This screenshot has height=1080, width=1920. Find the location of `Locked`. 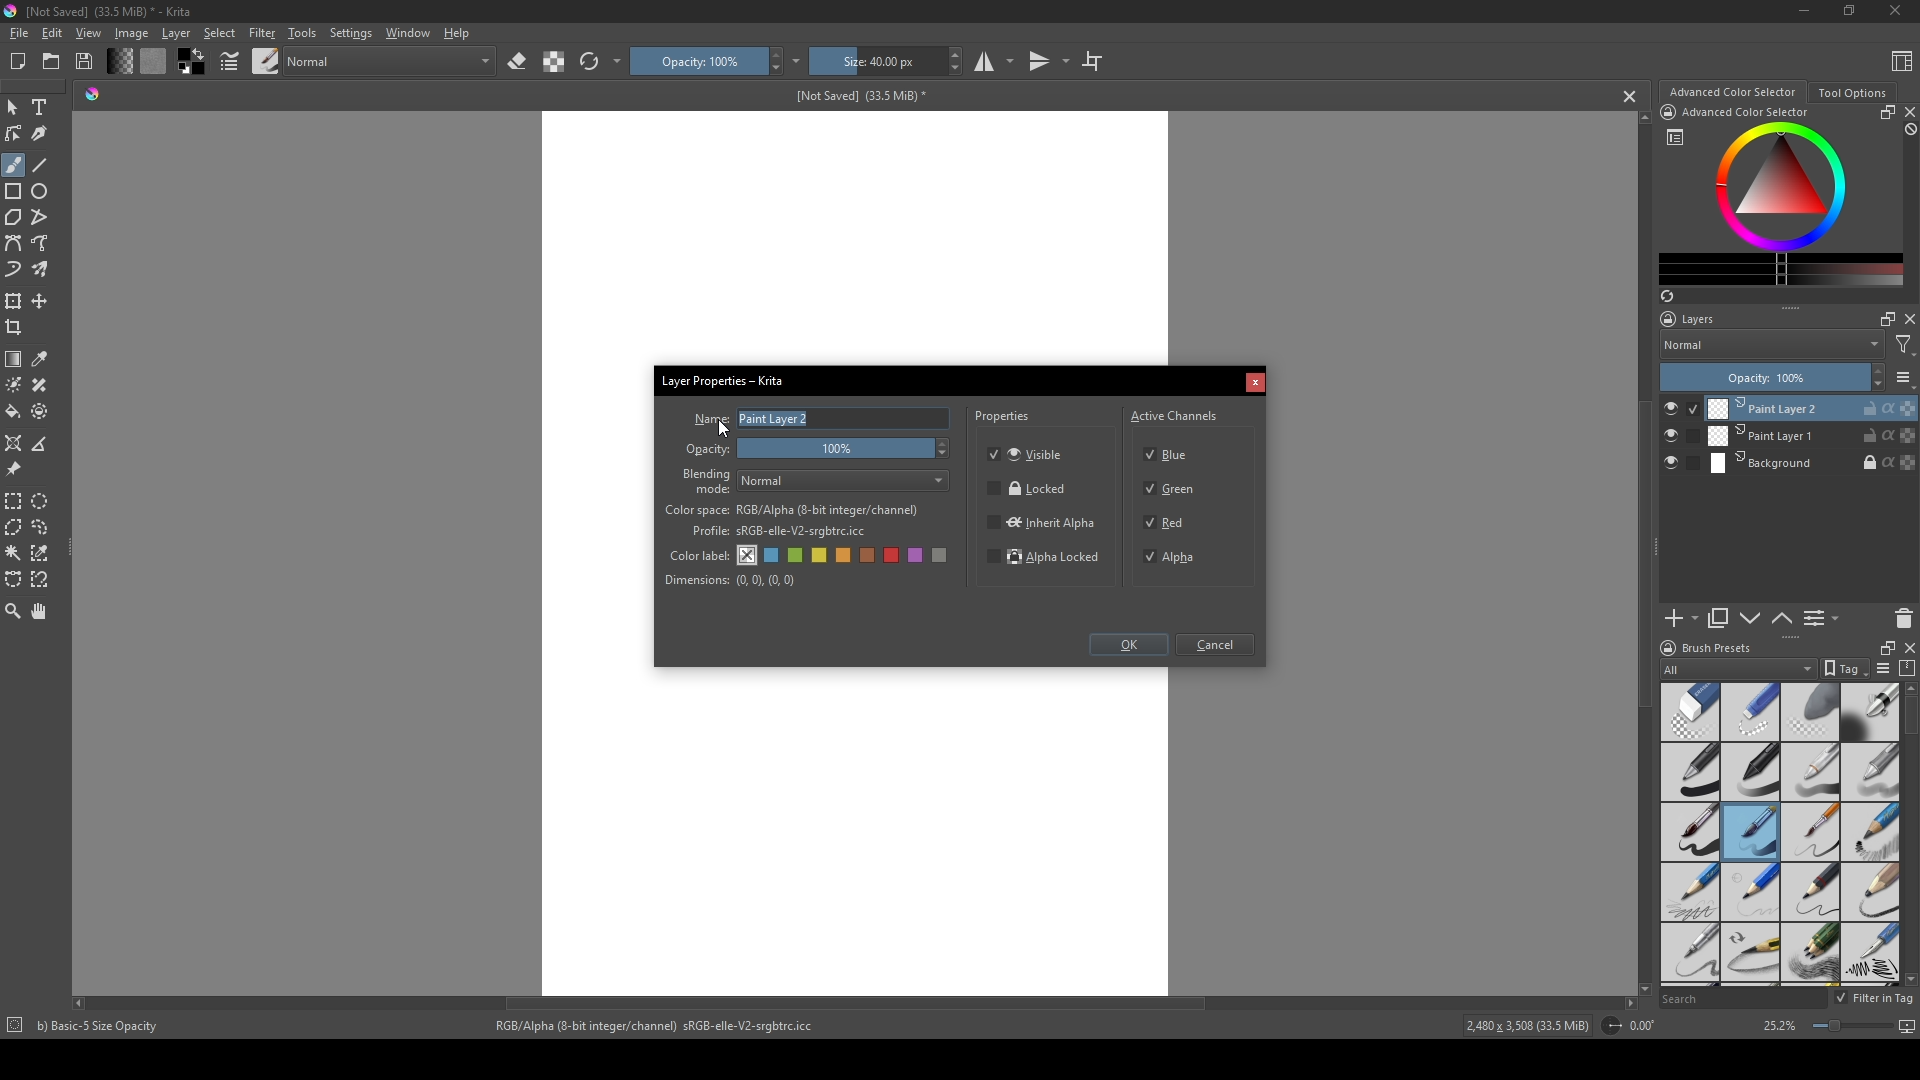

Locked is located at coordinates (1028, 489).